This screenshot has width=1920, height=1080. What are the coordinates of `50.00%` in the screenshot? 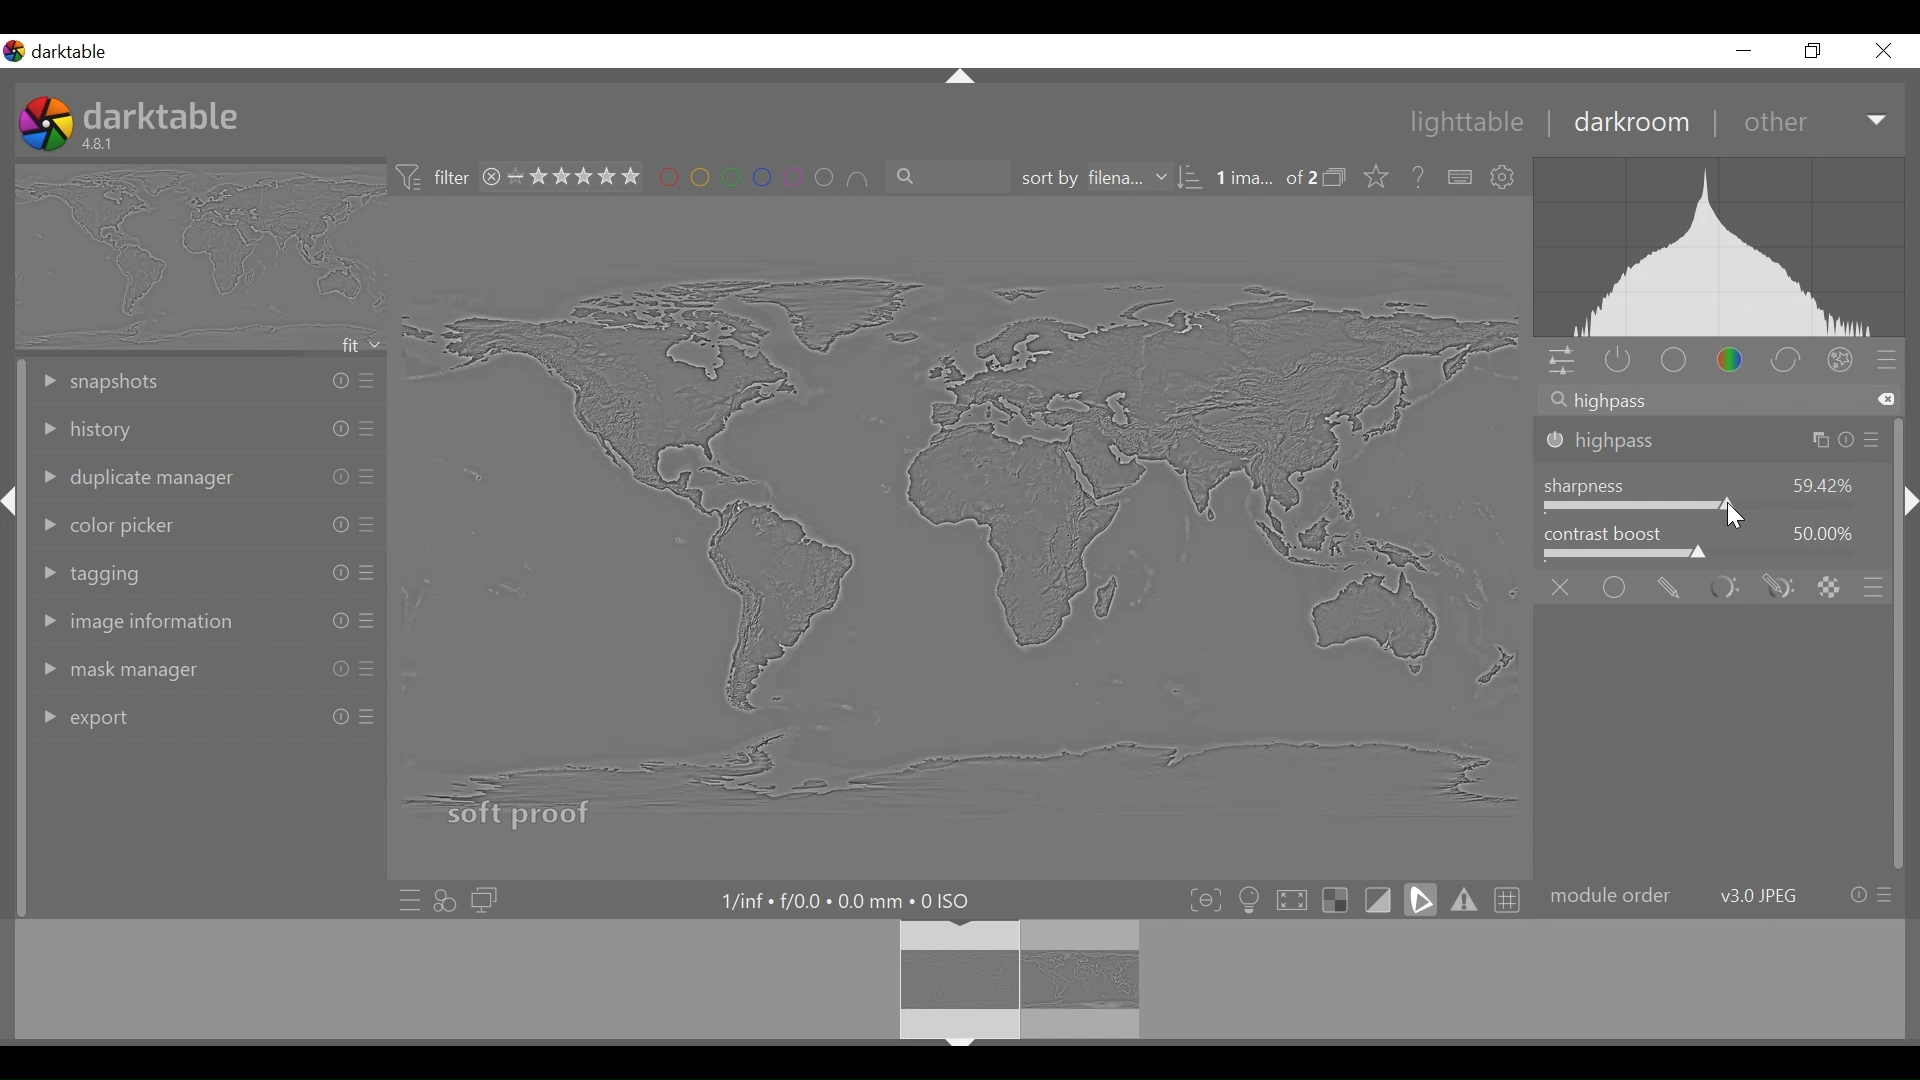 It's located at (1826, 532).